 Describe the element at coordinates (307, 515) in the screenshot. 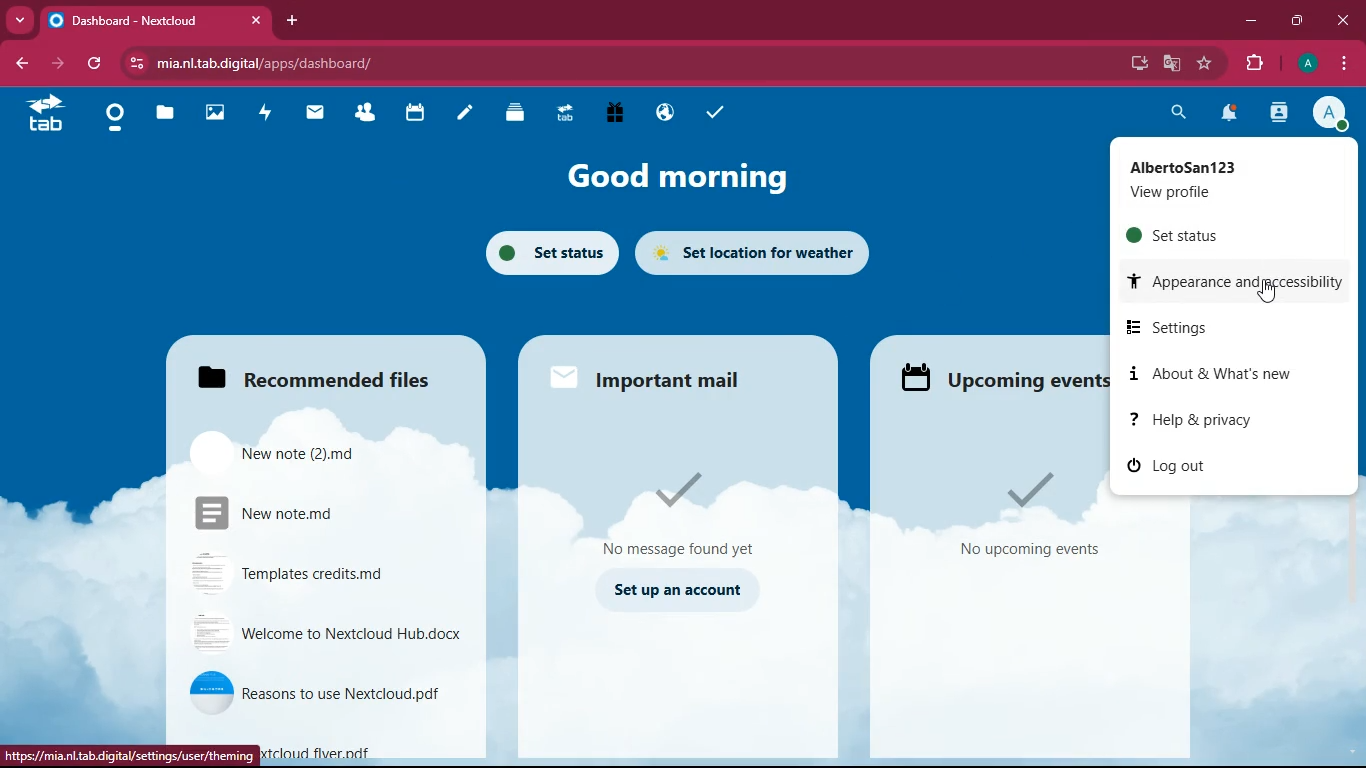

I see `file` at that location.